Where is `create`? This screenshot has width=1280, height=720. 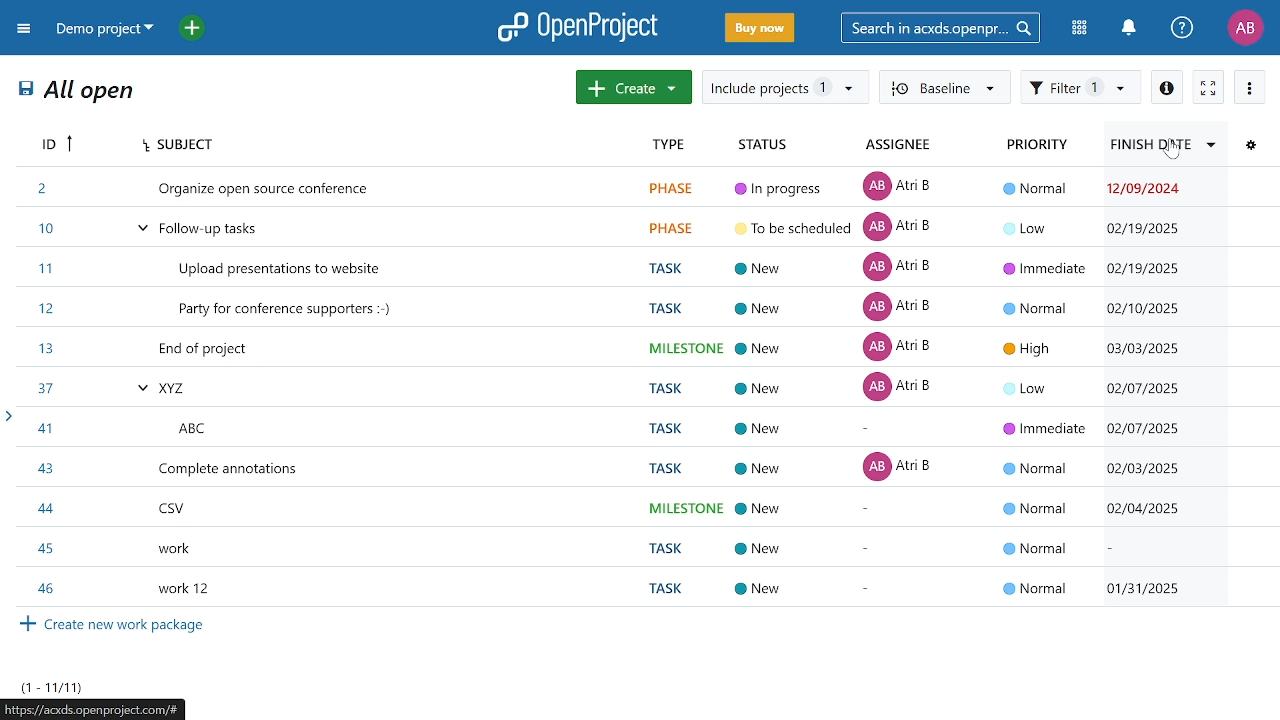 create is located at coordinates (635, 86).